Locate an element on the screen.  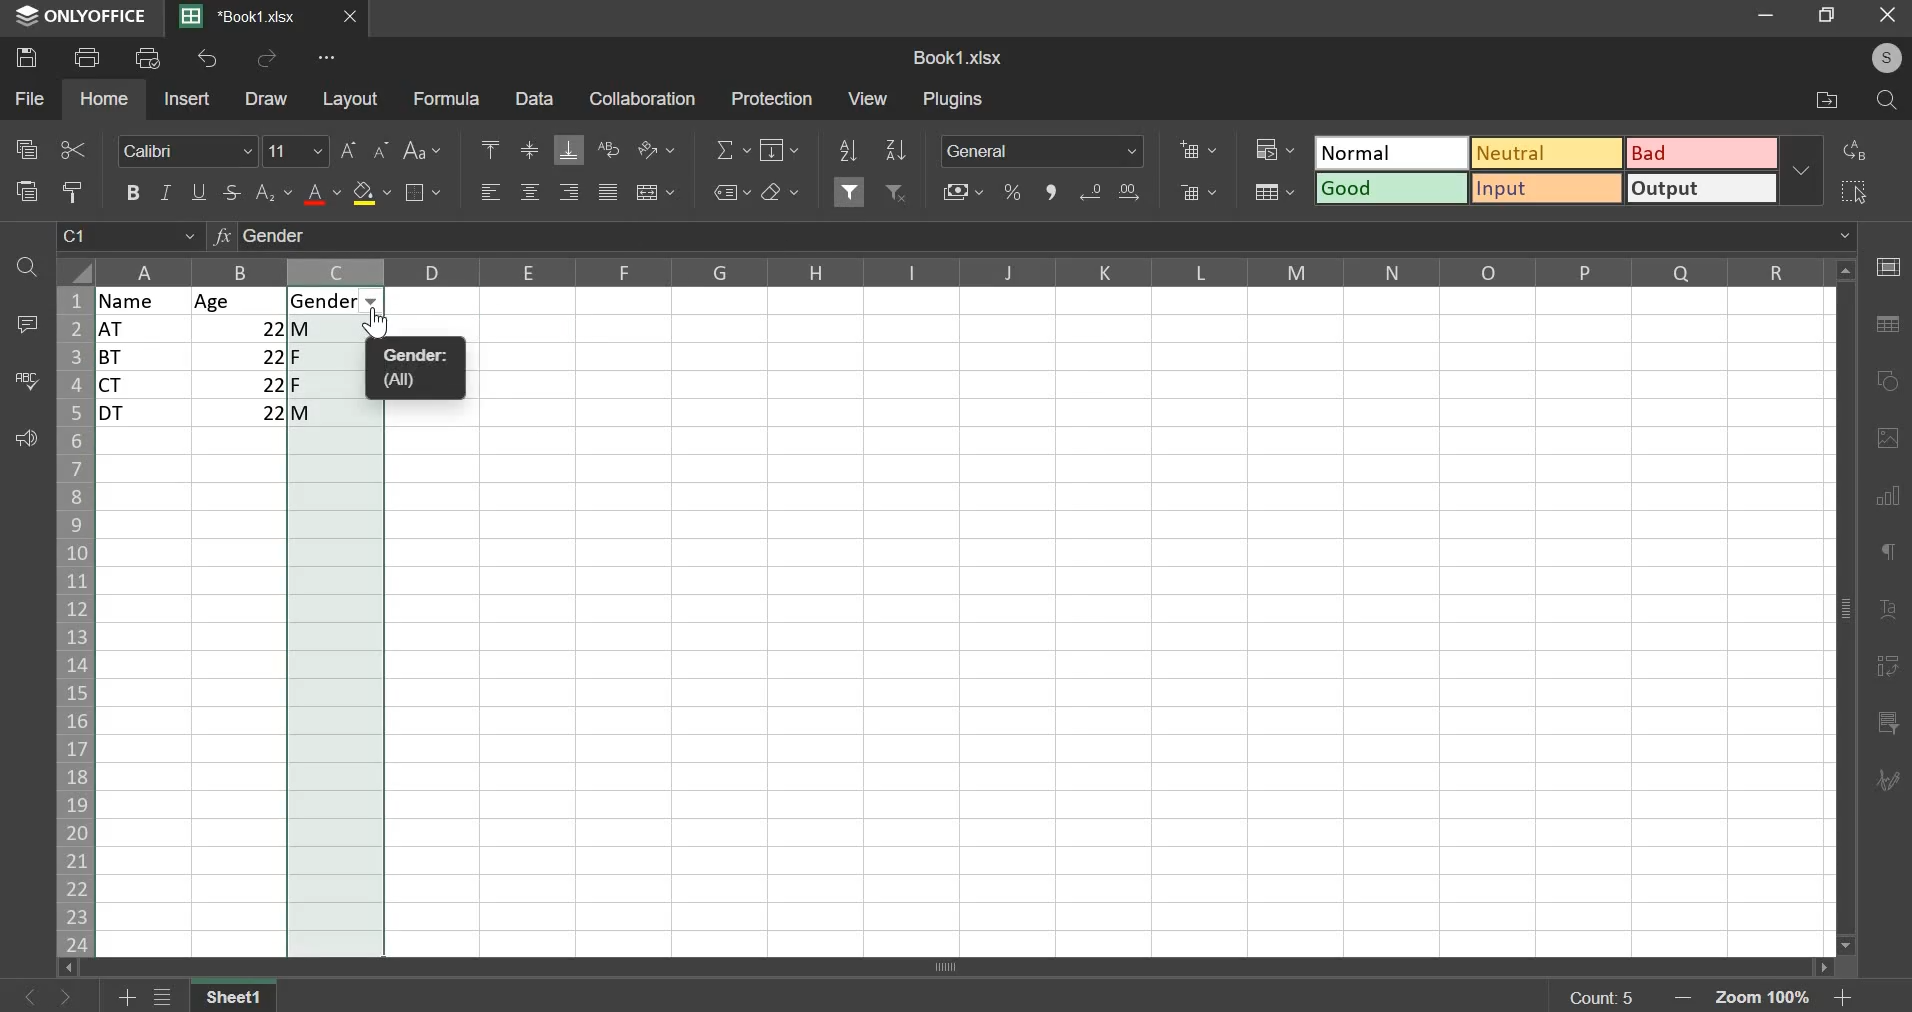
sum is located at coordinates (735, 149).